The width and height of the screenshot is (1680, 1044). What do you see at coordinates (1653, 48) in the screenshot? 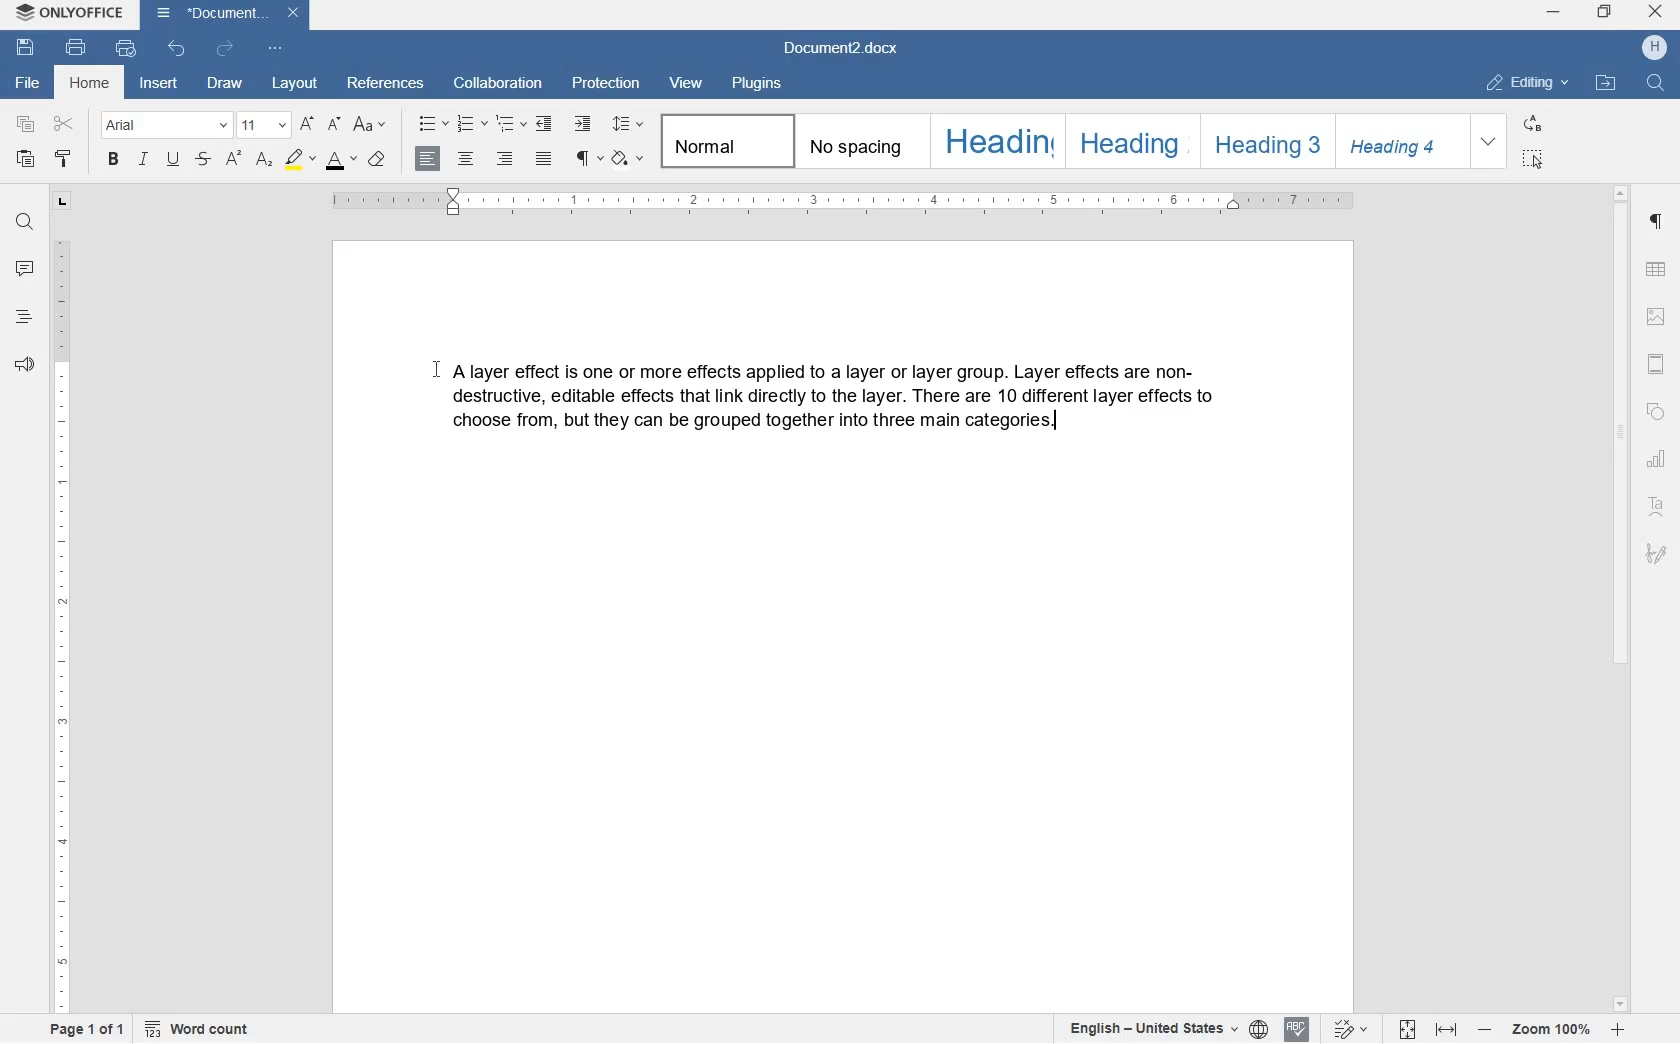
I see `hp` at bounding box center [1653, 48].